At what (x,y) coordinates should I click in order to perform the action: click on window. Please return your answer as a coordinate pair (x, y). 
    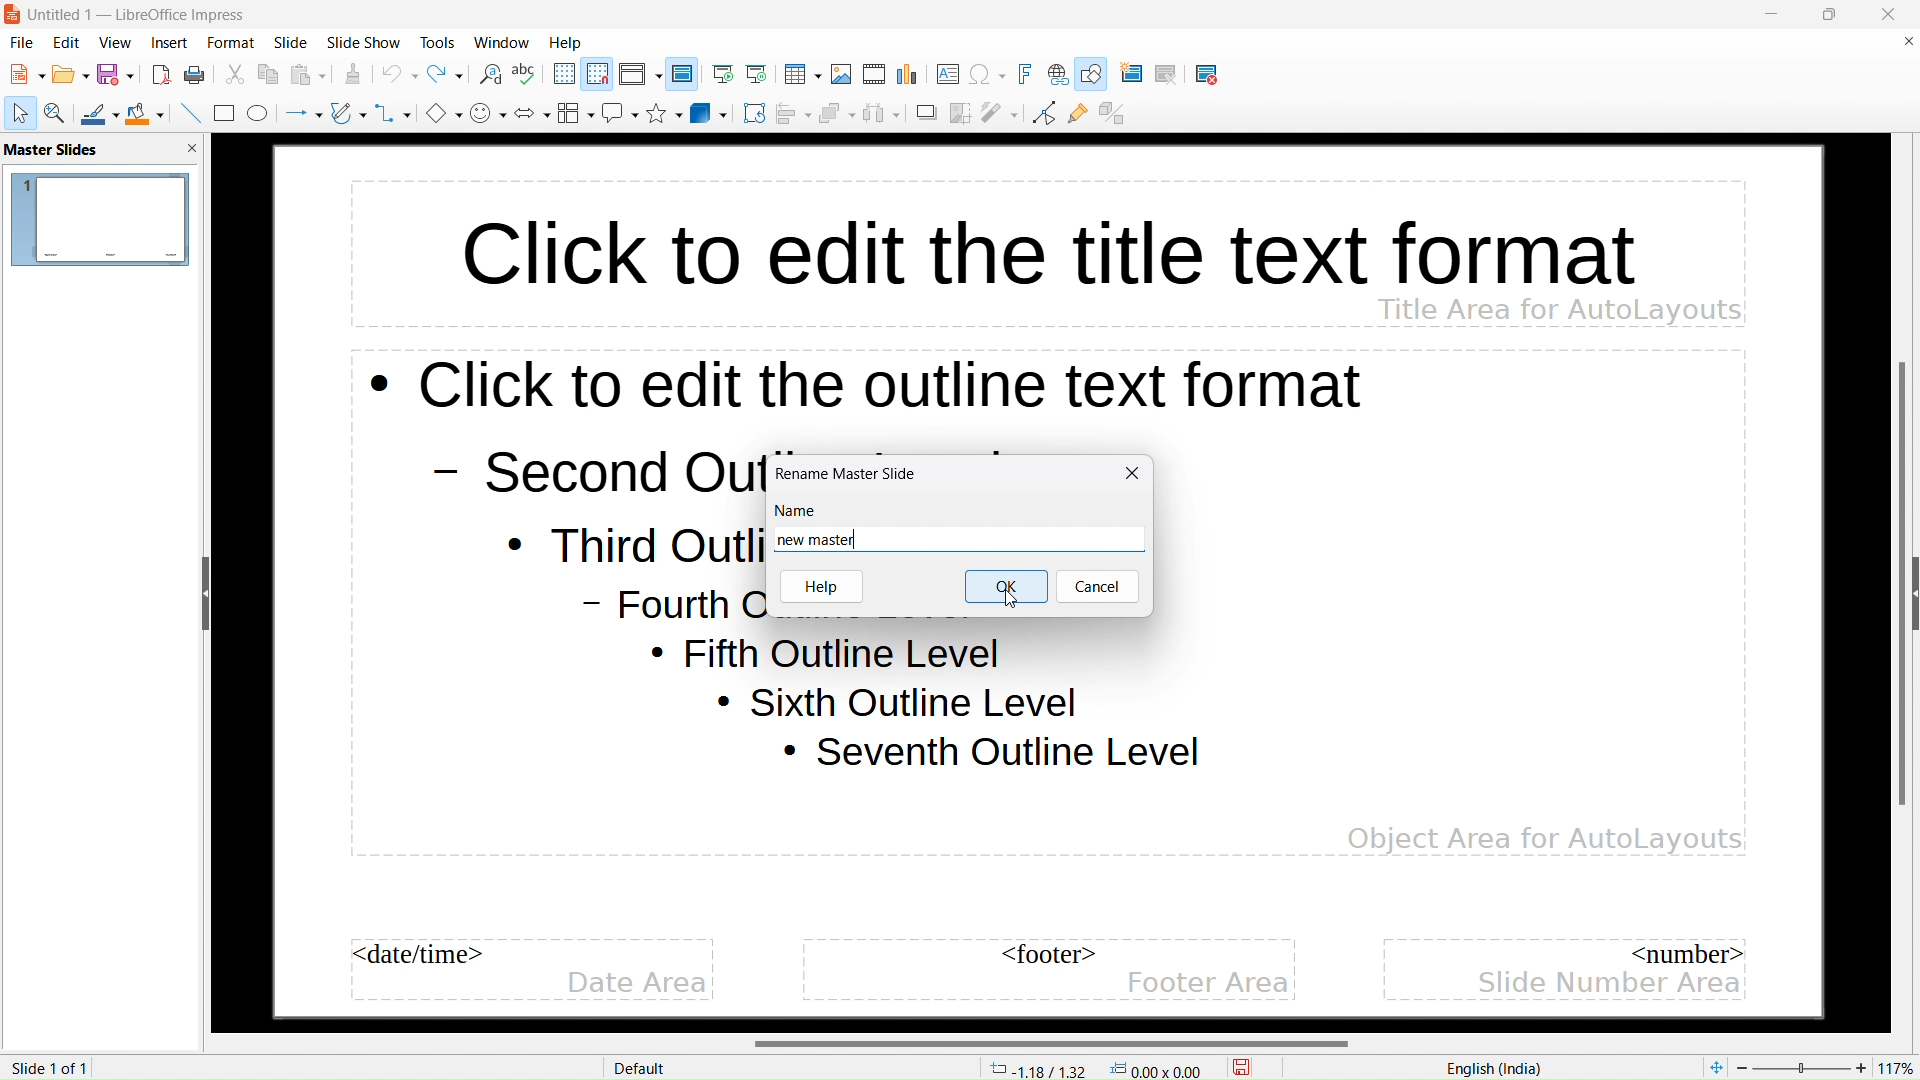
    Looking at the image, I should click on (502, 43).